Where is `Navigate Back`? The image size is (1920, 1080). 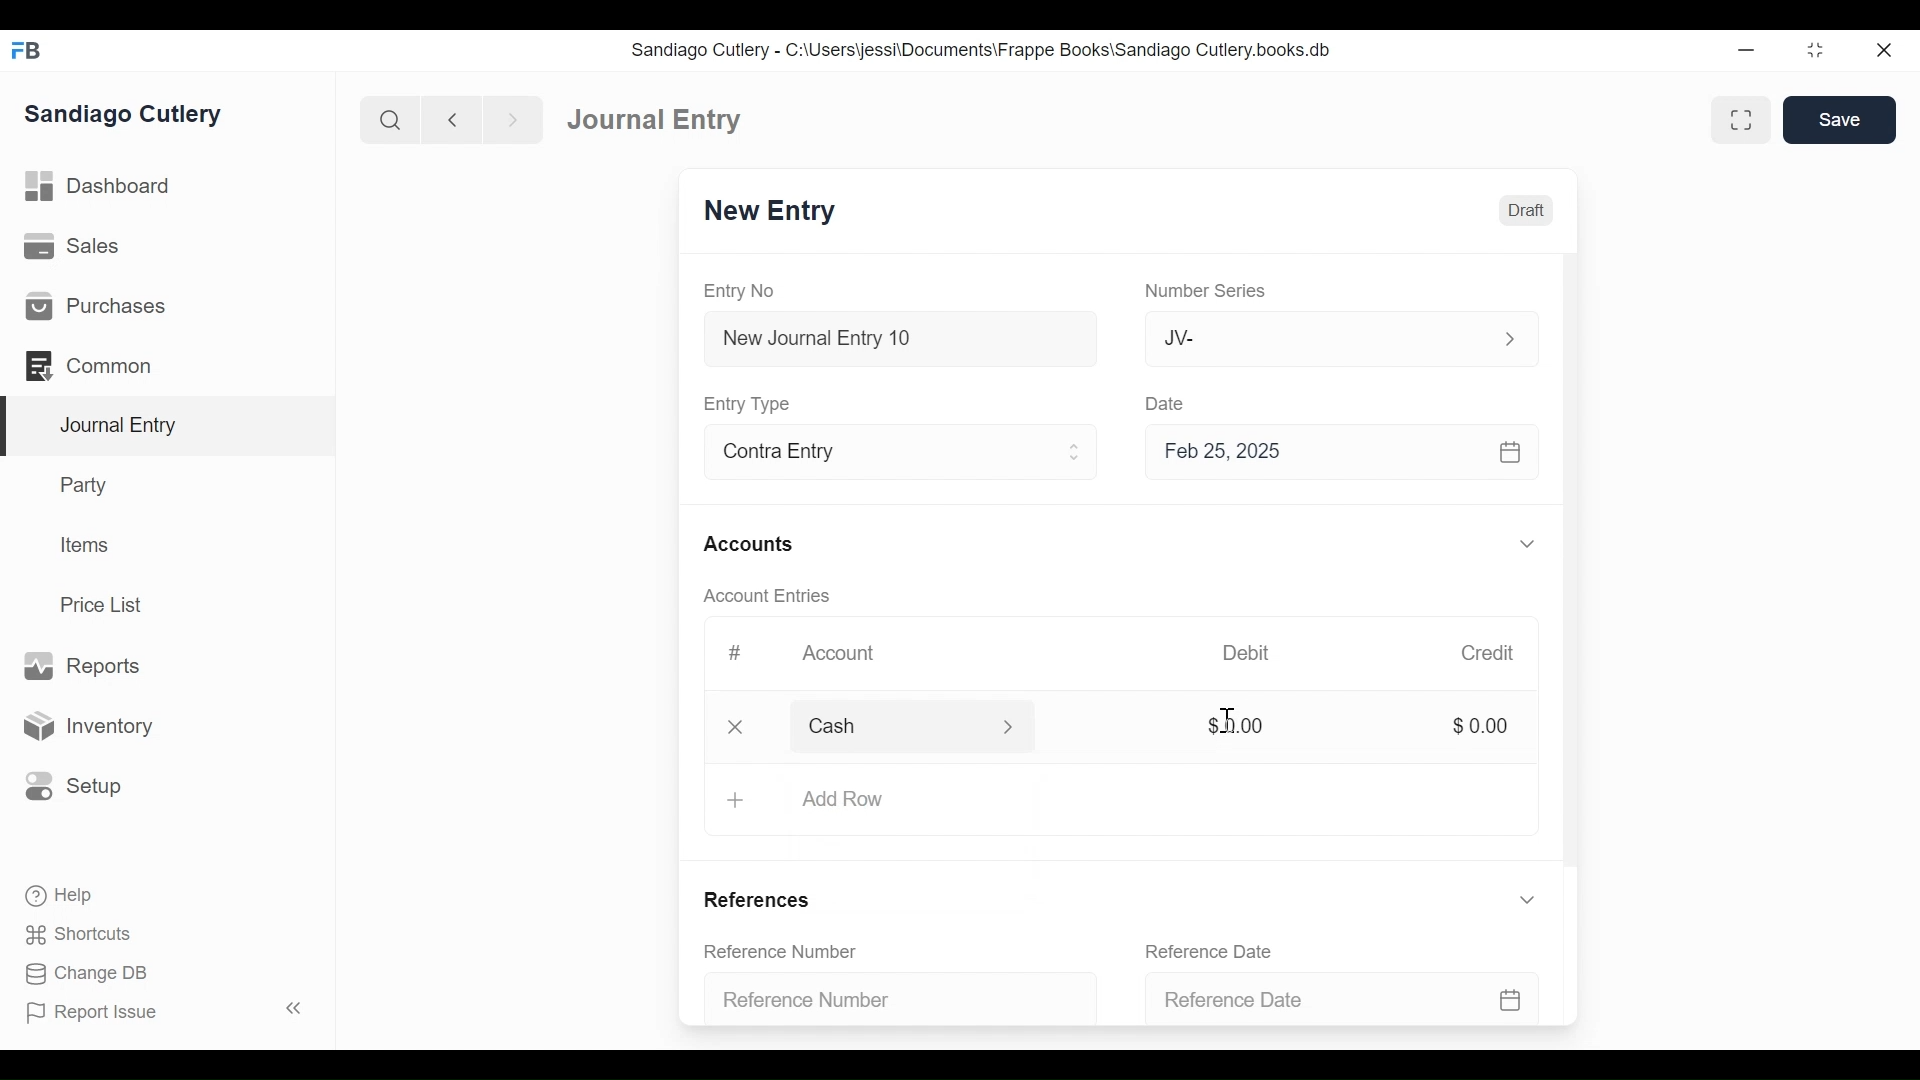 Navigate Back is located at coordinates (453, 120).